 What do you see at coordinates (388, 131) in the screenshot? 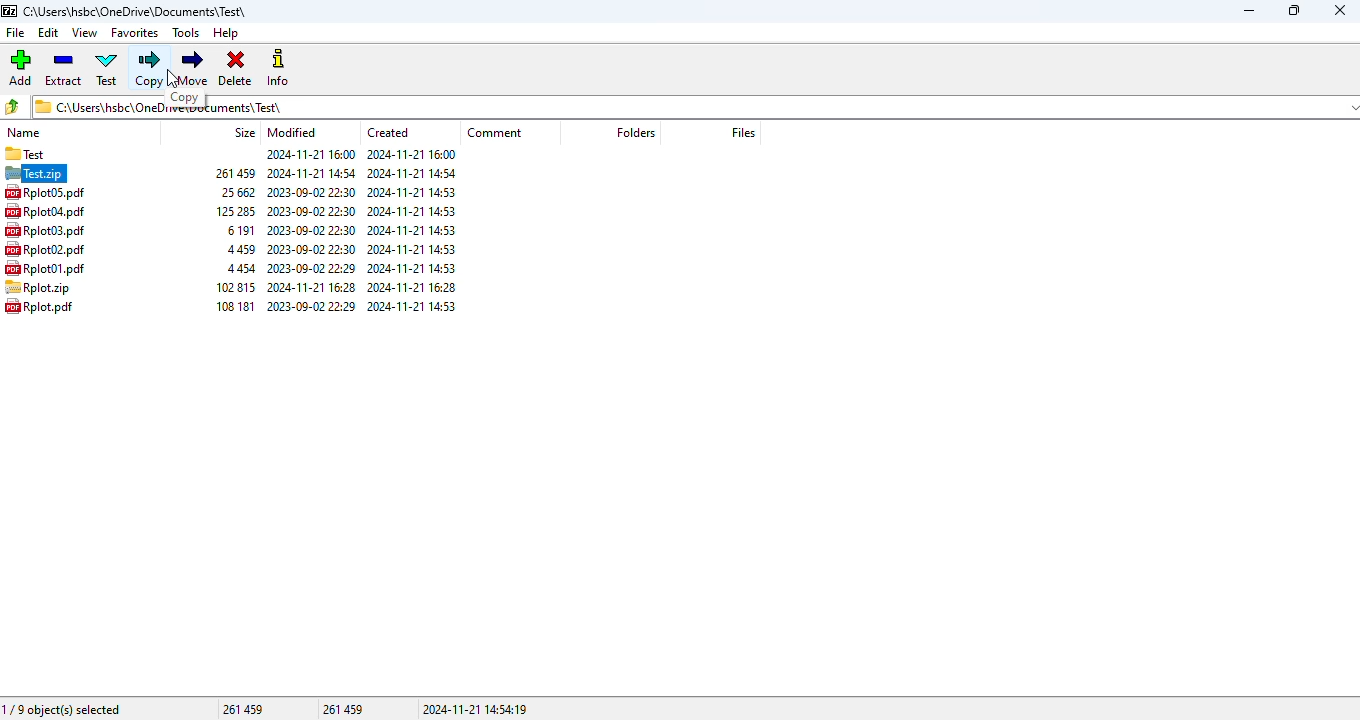
I see `created` at bounding box center [388, 131].